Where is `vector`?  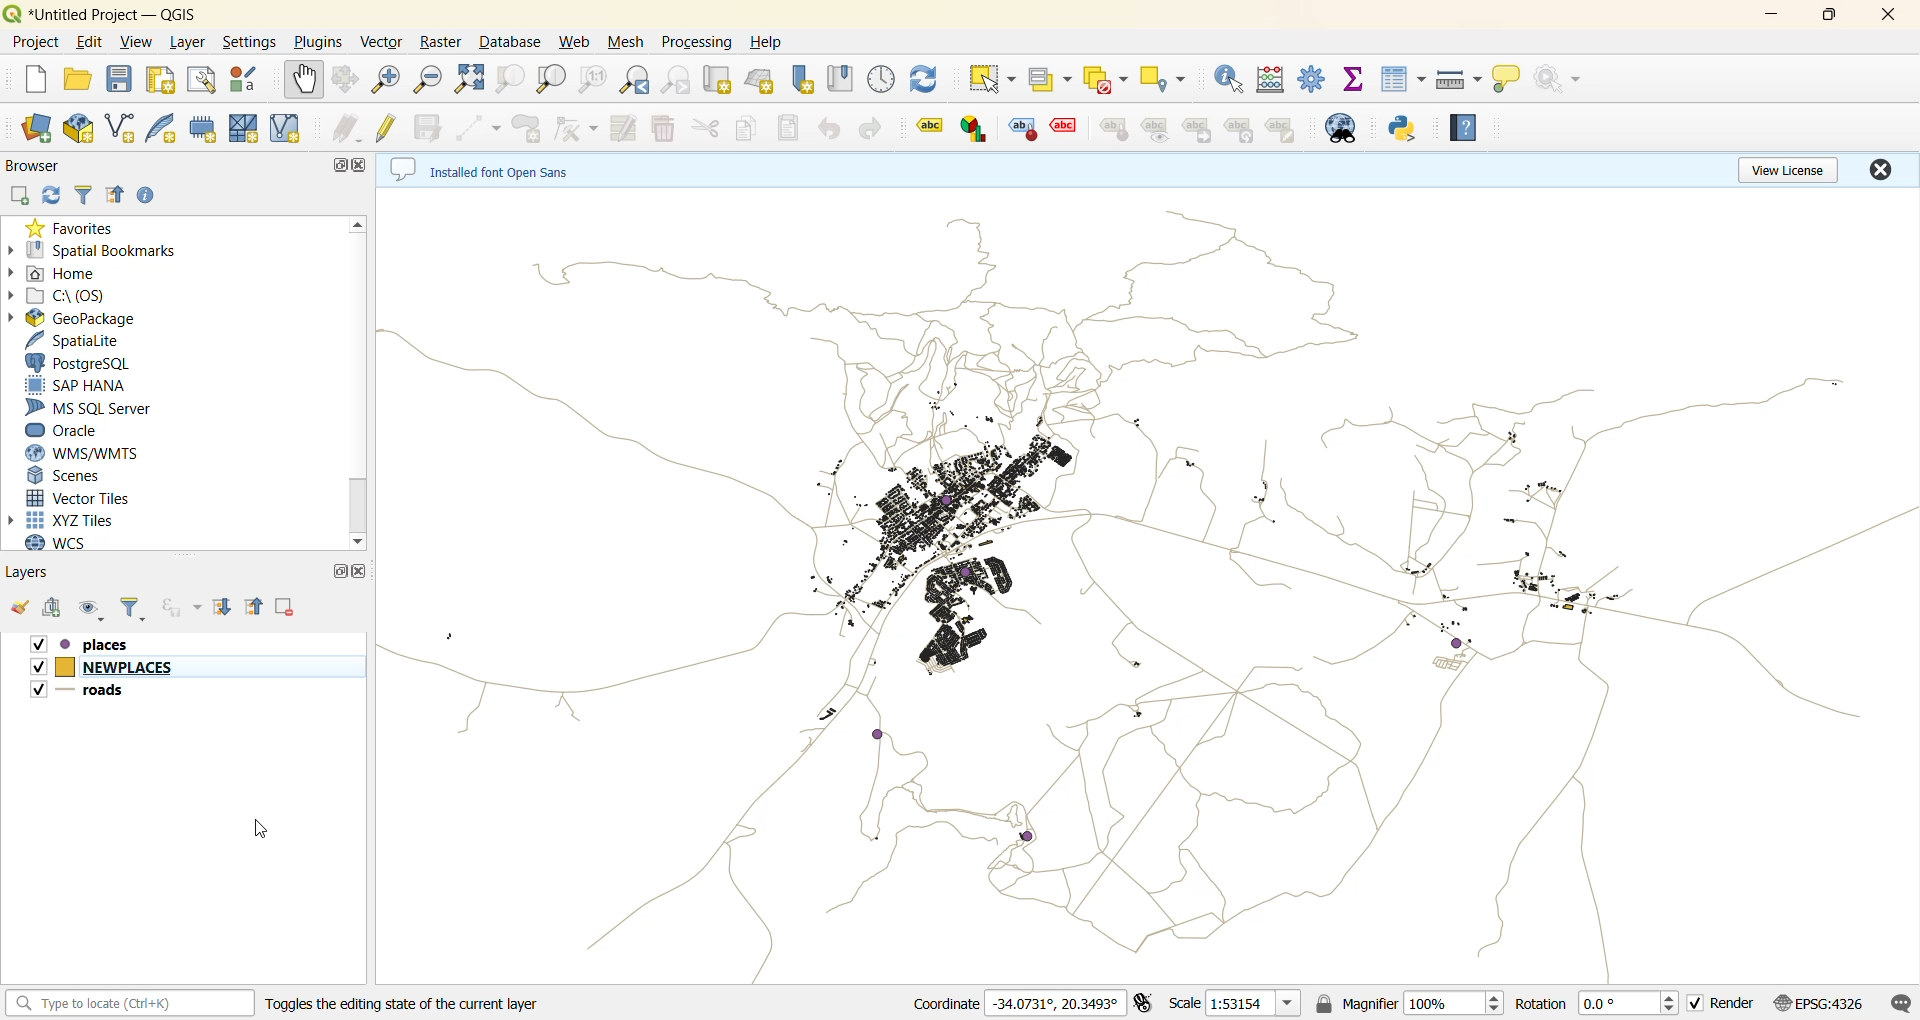
vector is located at coordinates (388, 43).